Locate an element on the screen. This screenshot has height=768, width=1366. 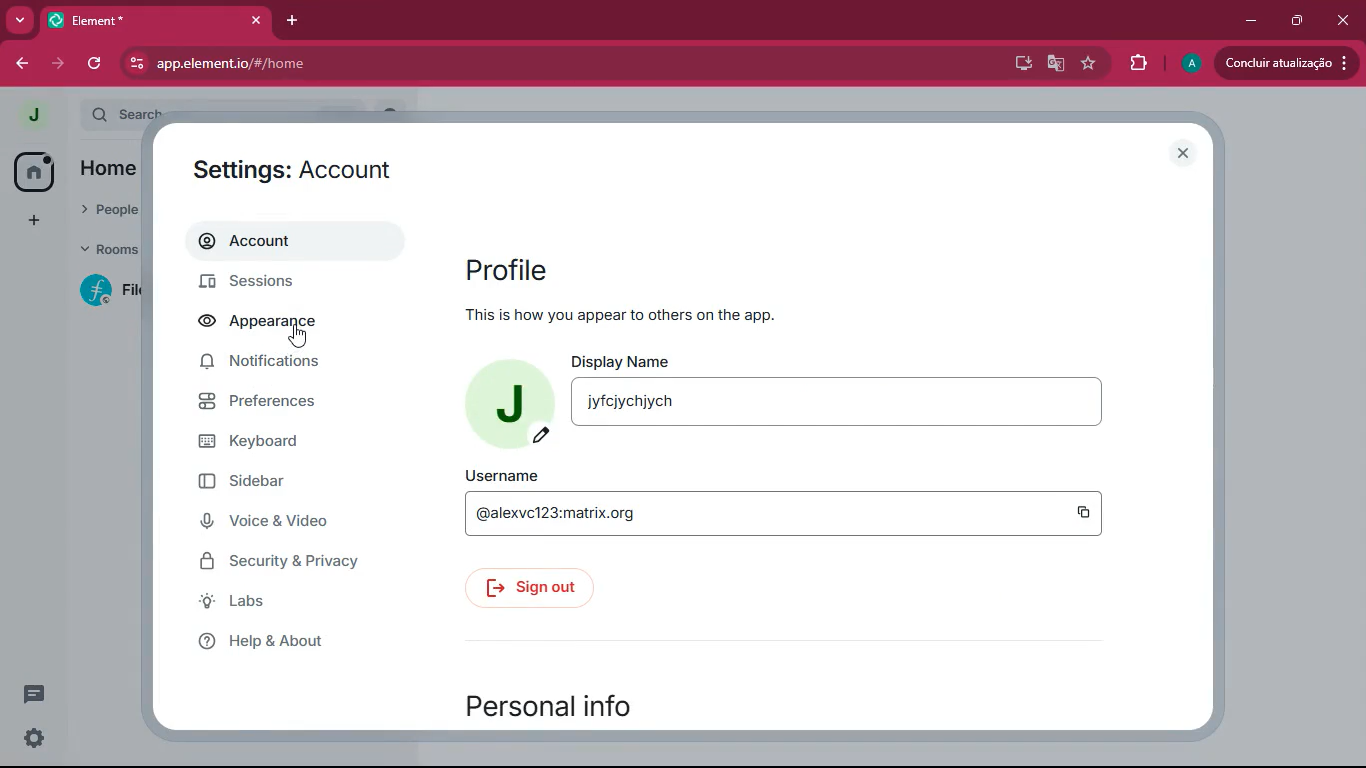
update is located at coordinates (1285, 62).